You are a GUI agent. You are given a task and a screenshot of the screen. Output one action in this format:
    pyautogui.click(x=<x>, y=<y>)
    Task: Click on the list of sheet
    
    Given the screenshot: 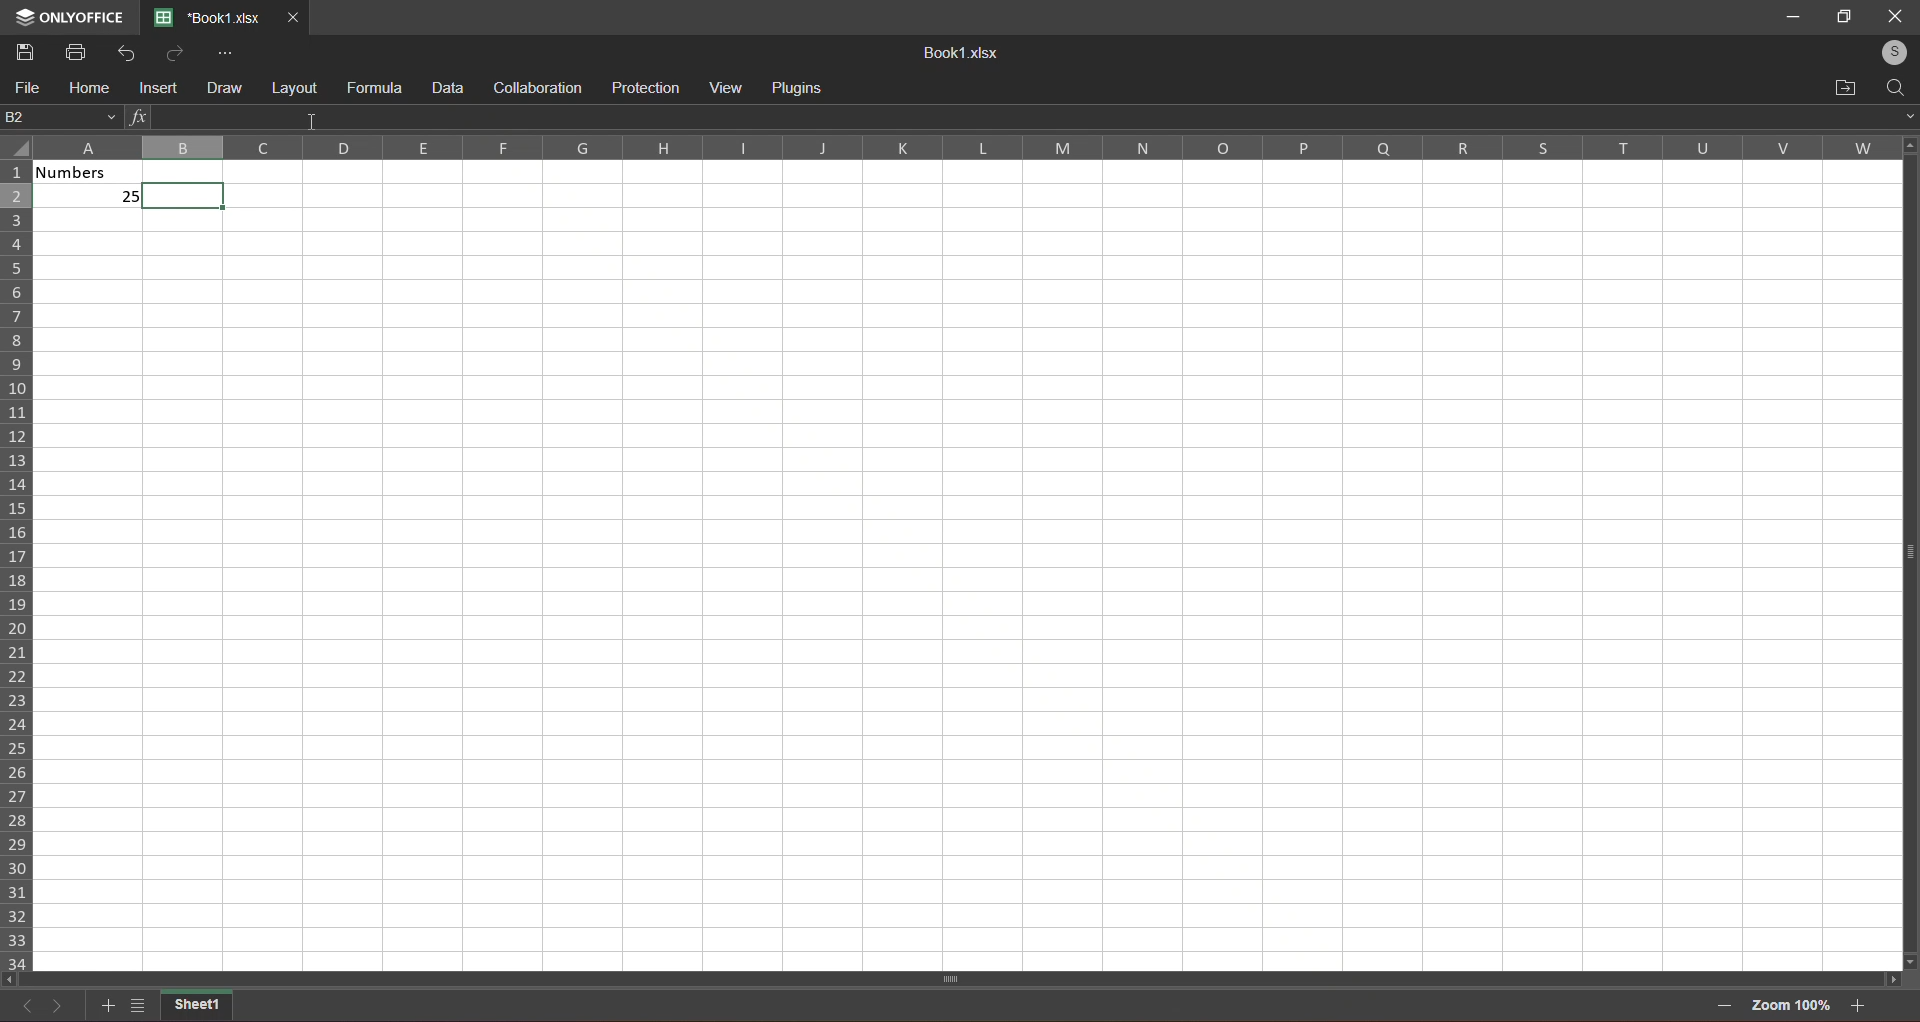 What is the action you would take?
    pyautogui.click(x=135, y=1009)
    